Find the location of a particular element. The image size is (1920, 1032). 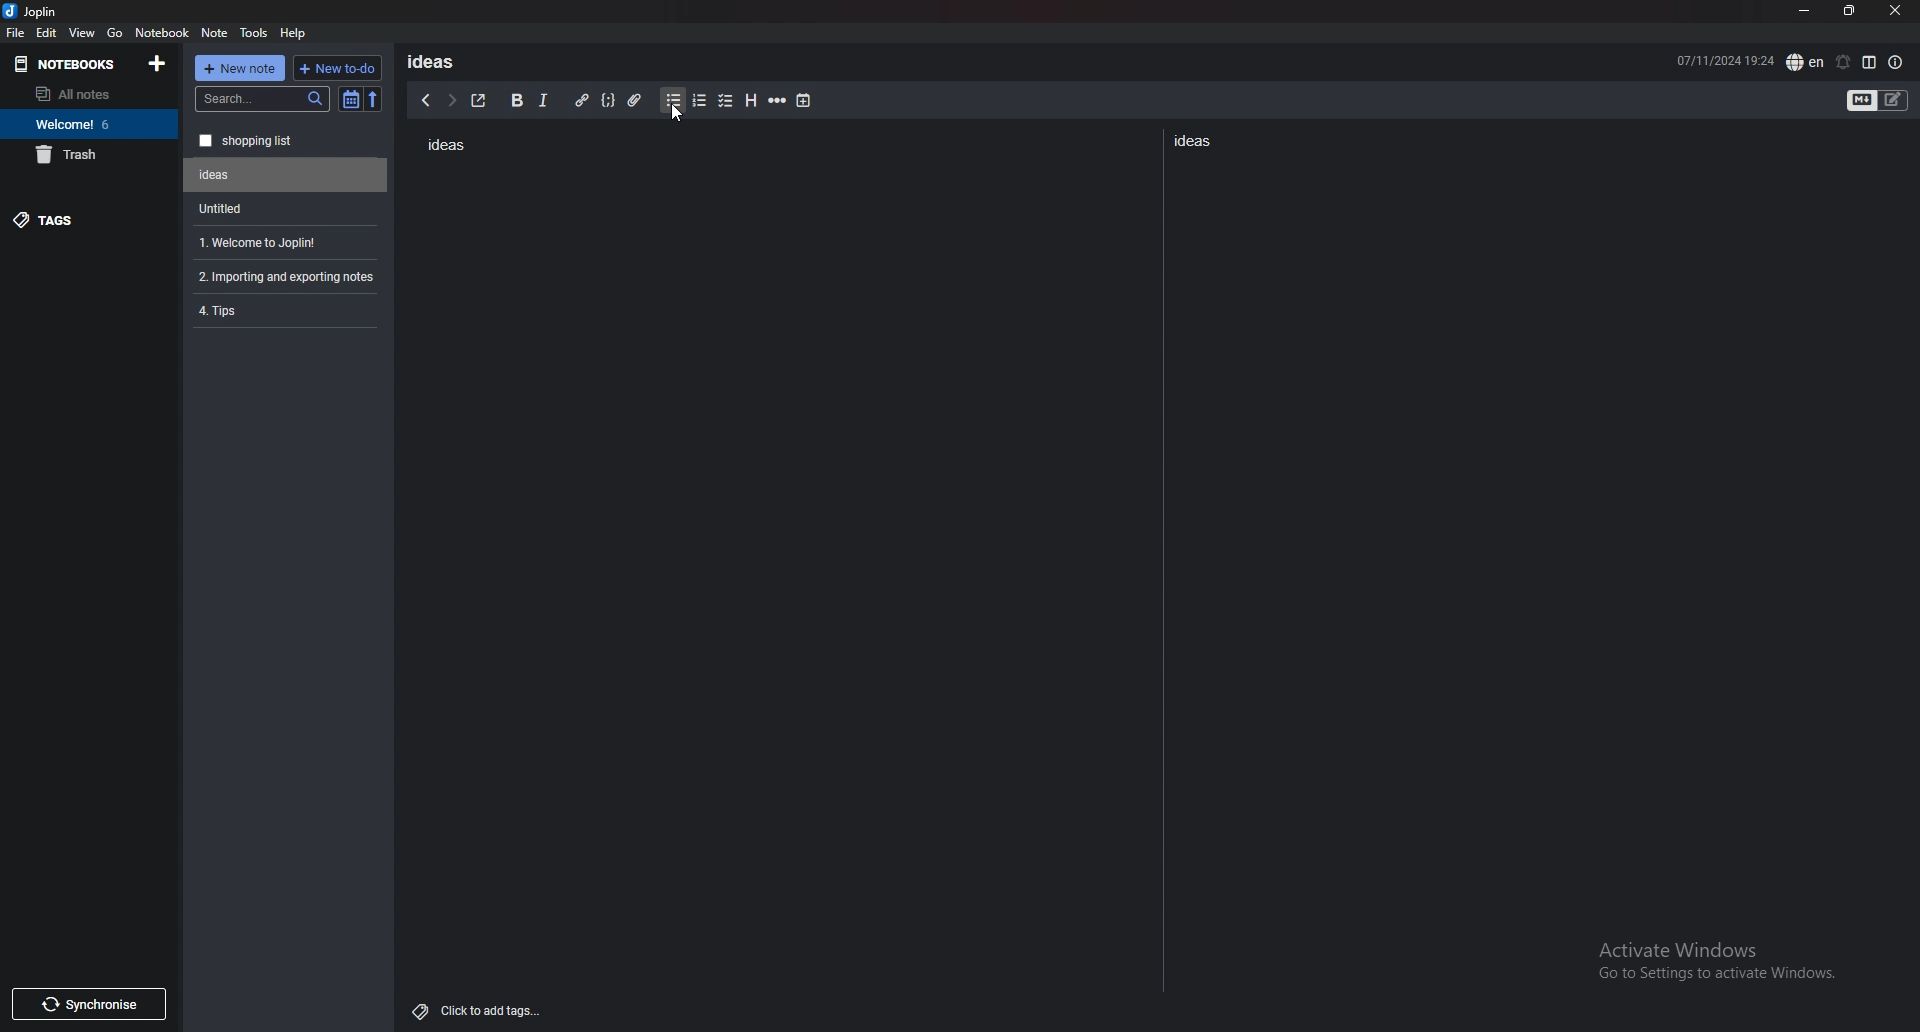

tools is located at coordinates (255, 33).